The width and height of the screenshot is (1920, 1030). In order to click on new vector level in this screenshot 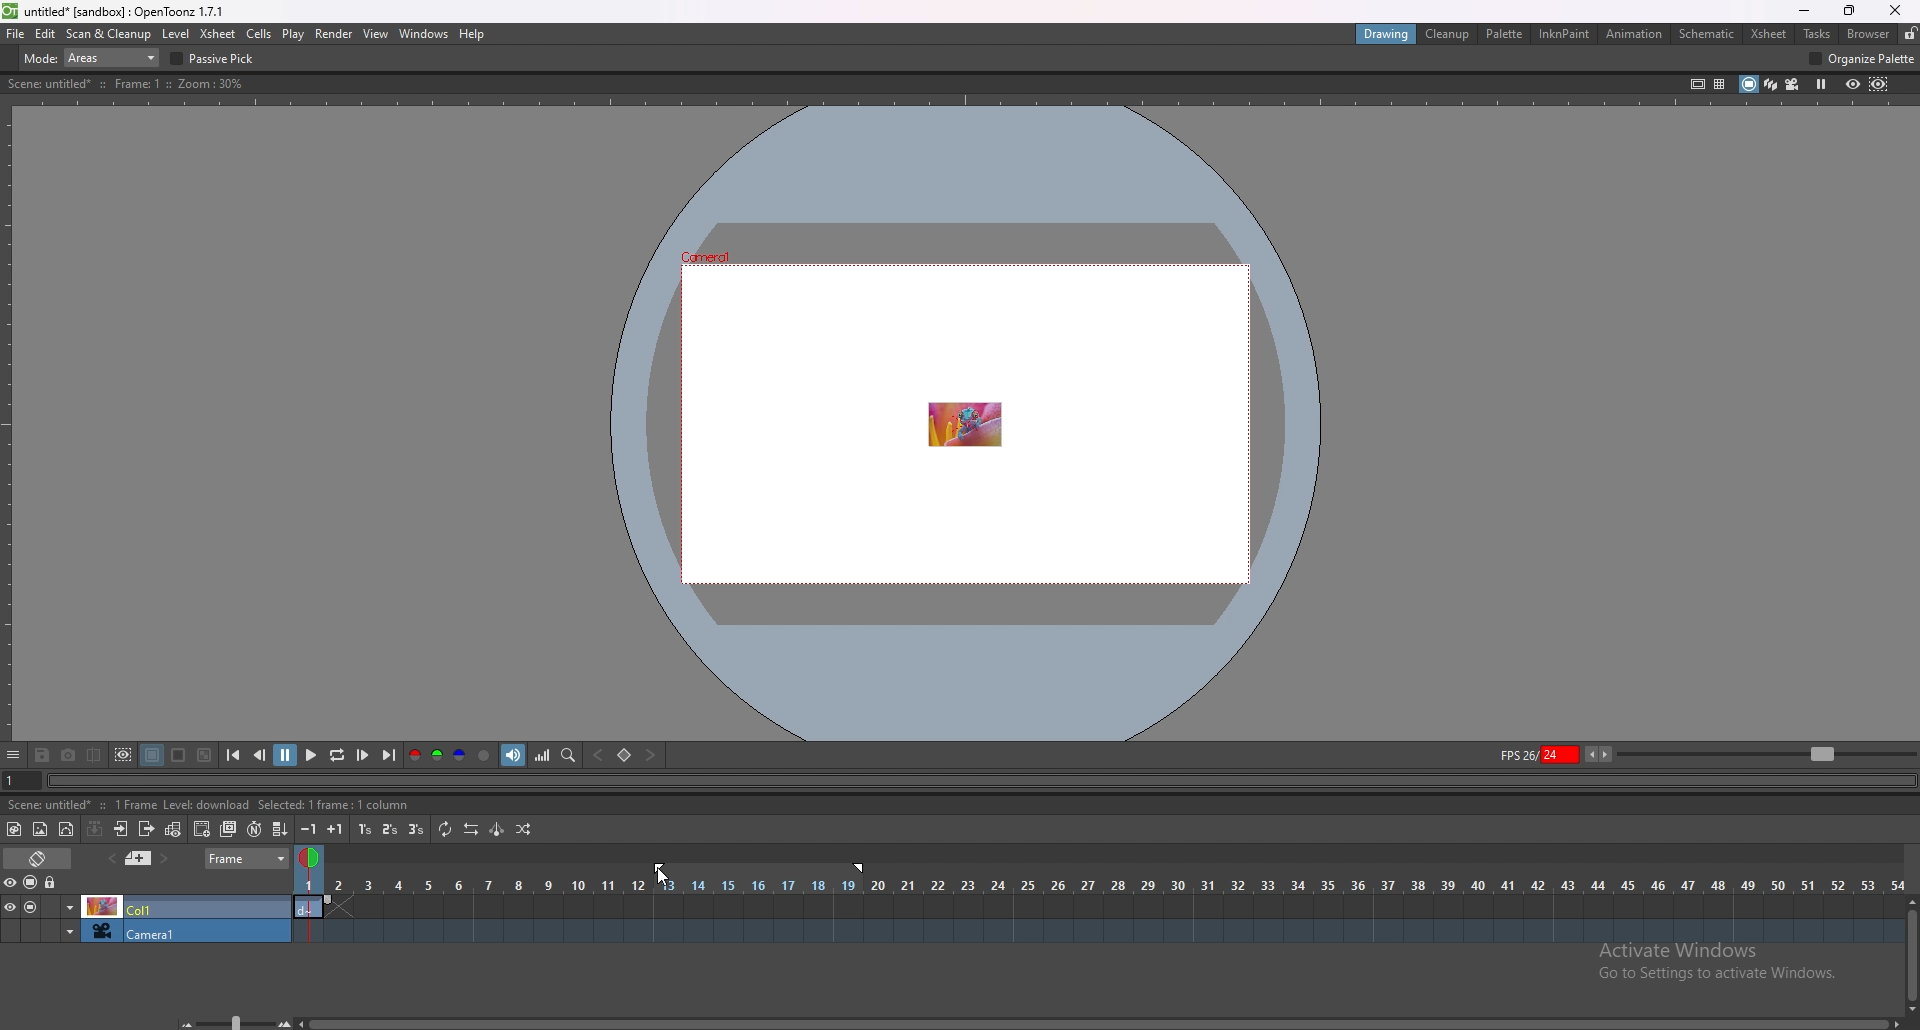, I will do `click(66, 829)`.